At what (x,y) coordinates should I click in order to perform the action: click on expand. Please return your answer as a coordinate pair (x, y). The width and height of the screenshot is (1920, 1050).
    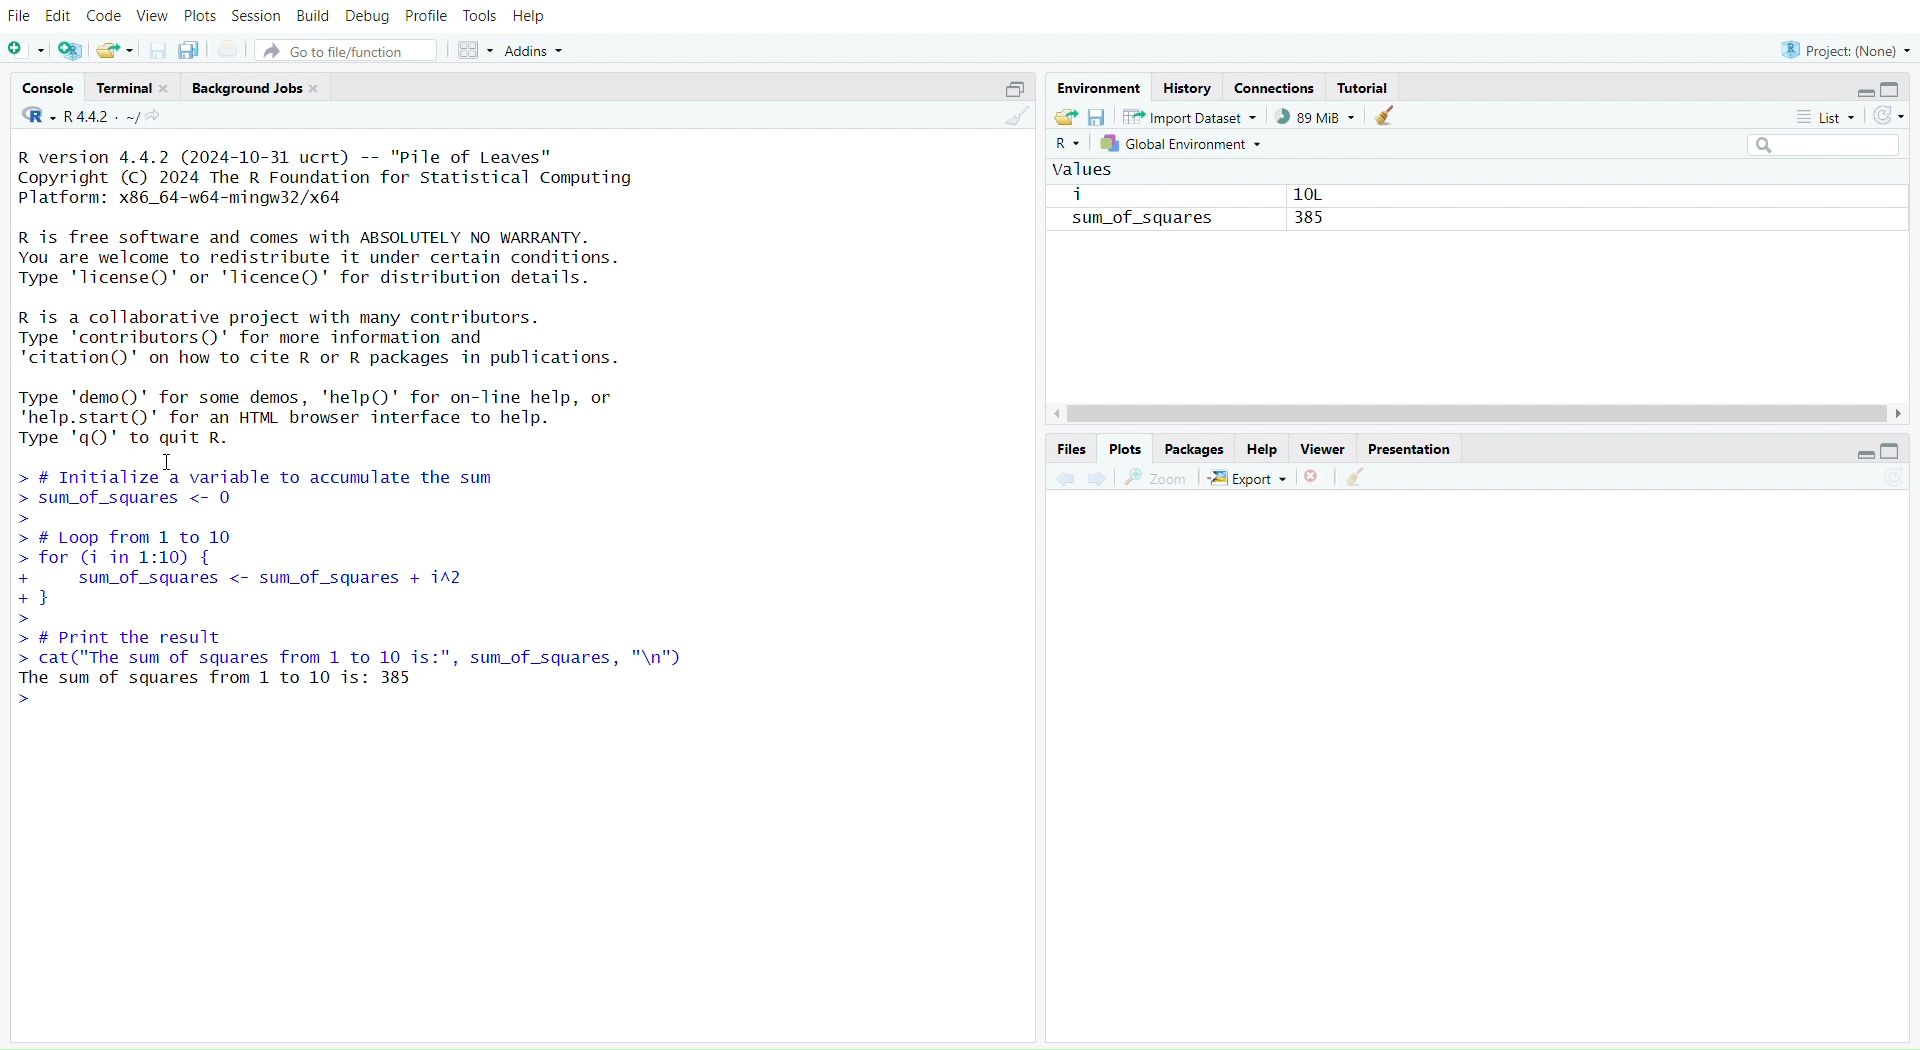
    Looking at the image, I should click on (1863, 454).